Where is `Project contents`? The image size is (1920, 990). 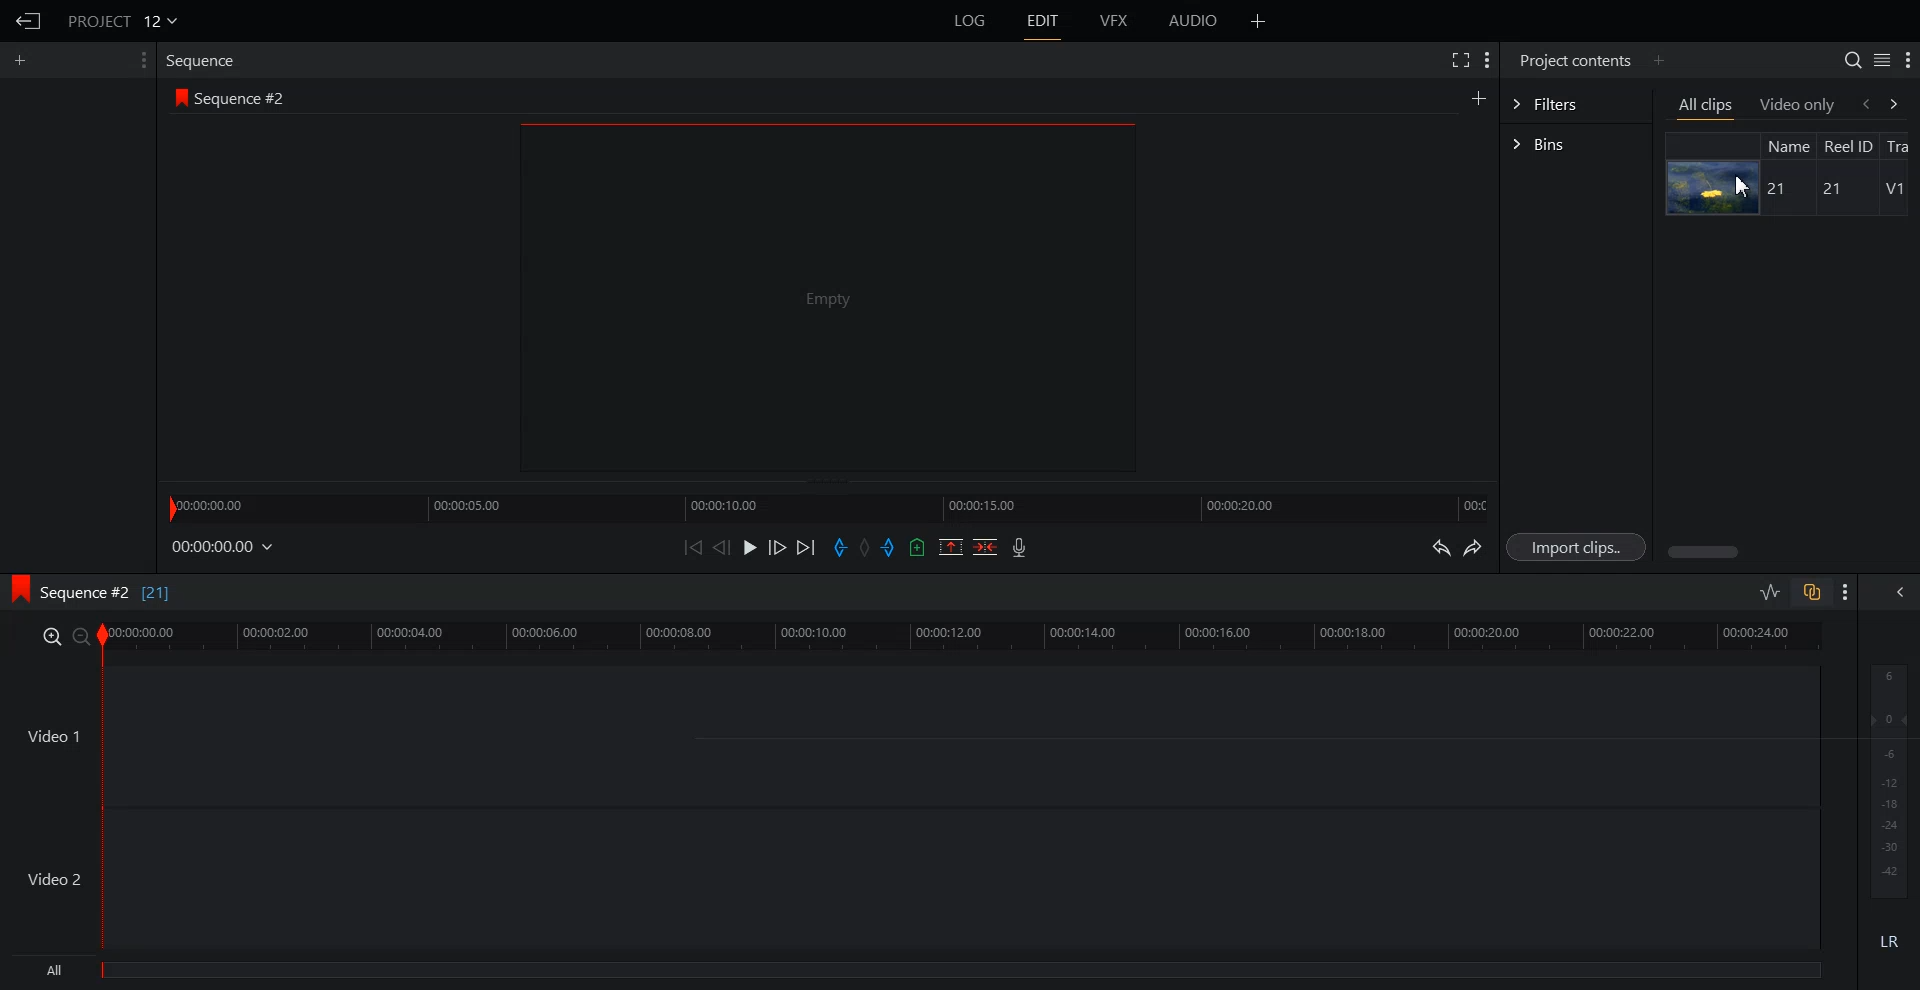 Project contents is located at coordinates (1575, 60).